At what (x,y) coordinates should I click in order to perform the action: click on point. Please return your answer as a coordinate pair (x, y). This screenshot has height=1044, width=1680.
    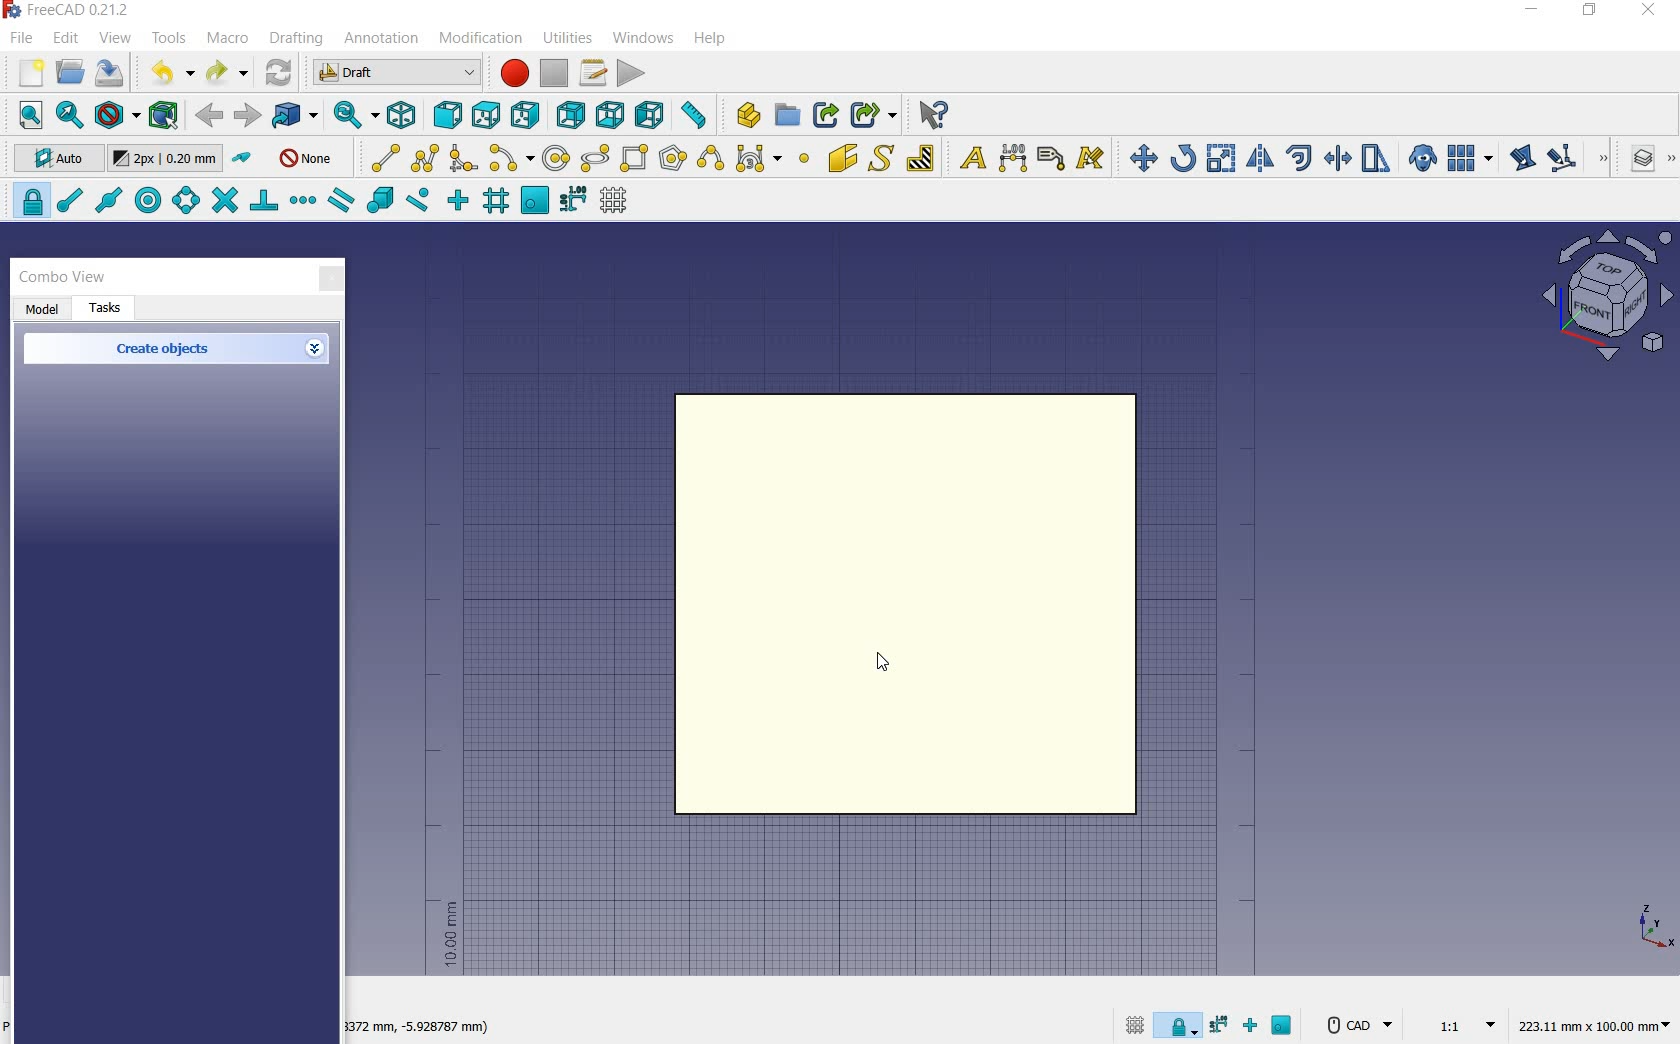
    Looking at the image, I should click on (803, 160).